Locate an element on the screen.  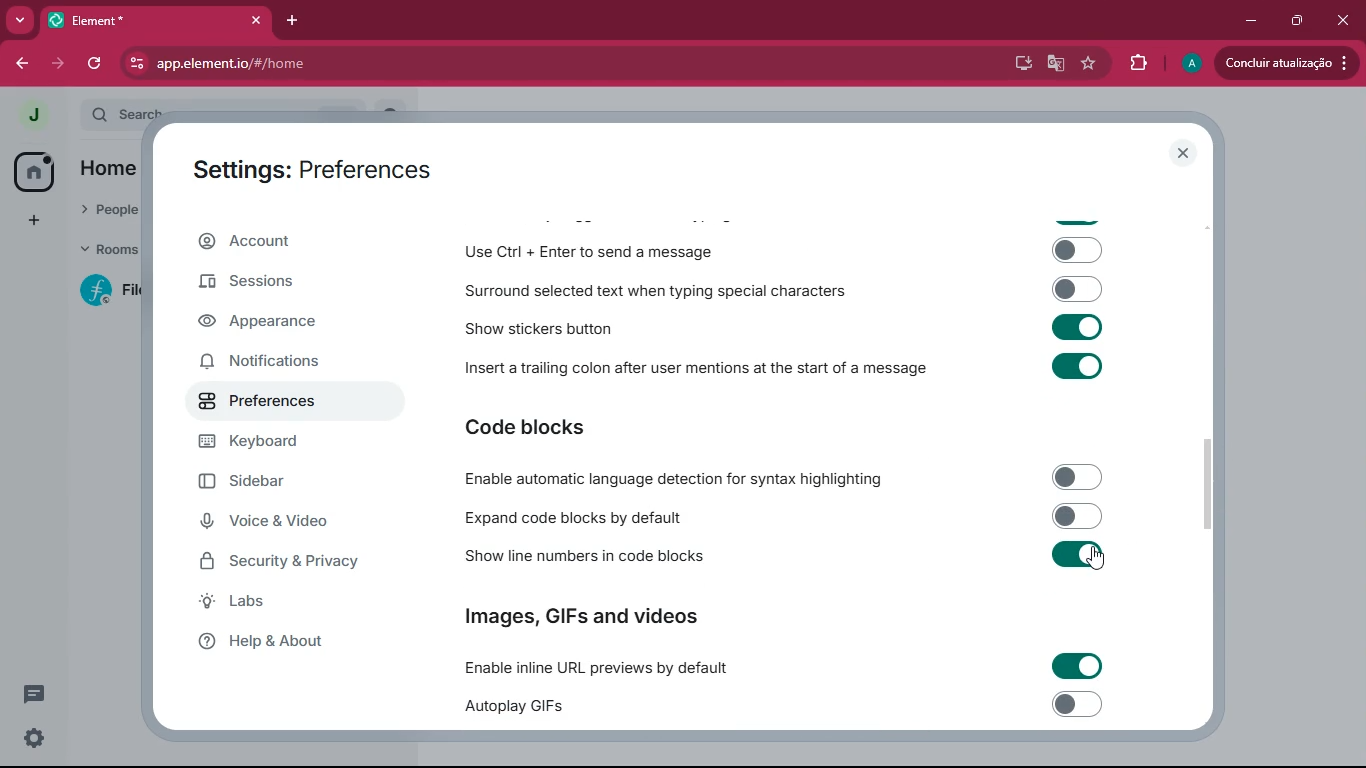
close is located at coordinates (1342, 21).